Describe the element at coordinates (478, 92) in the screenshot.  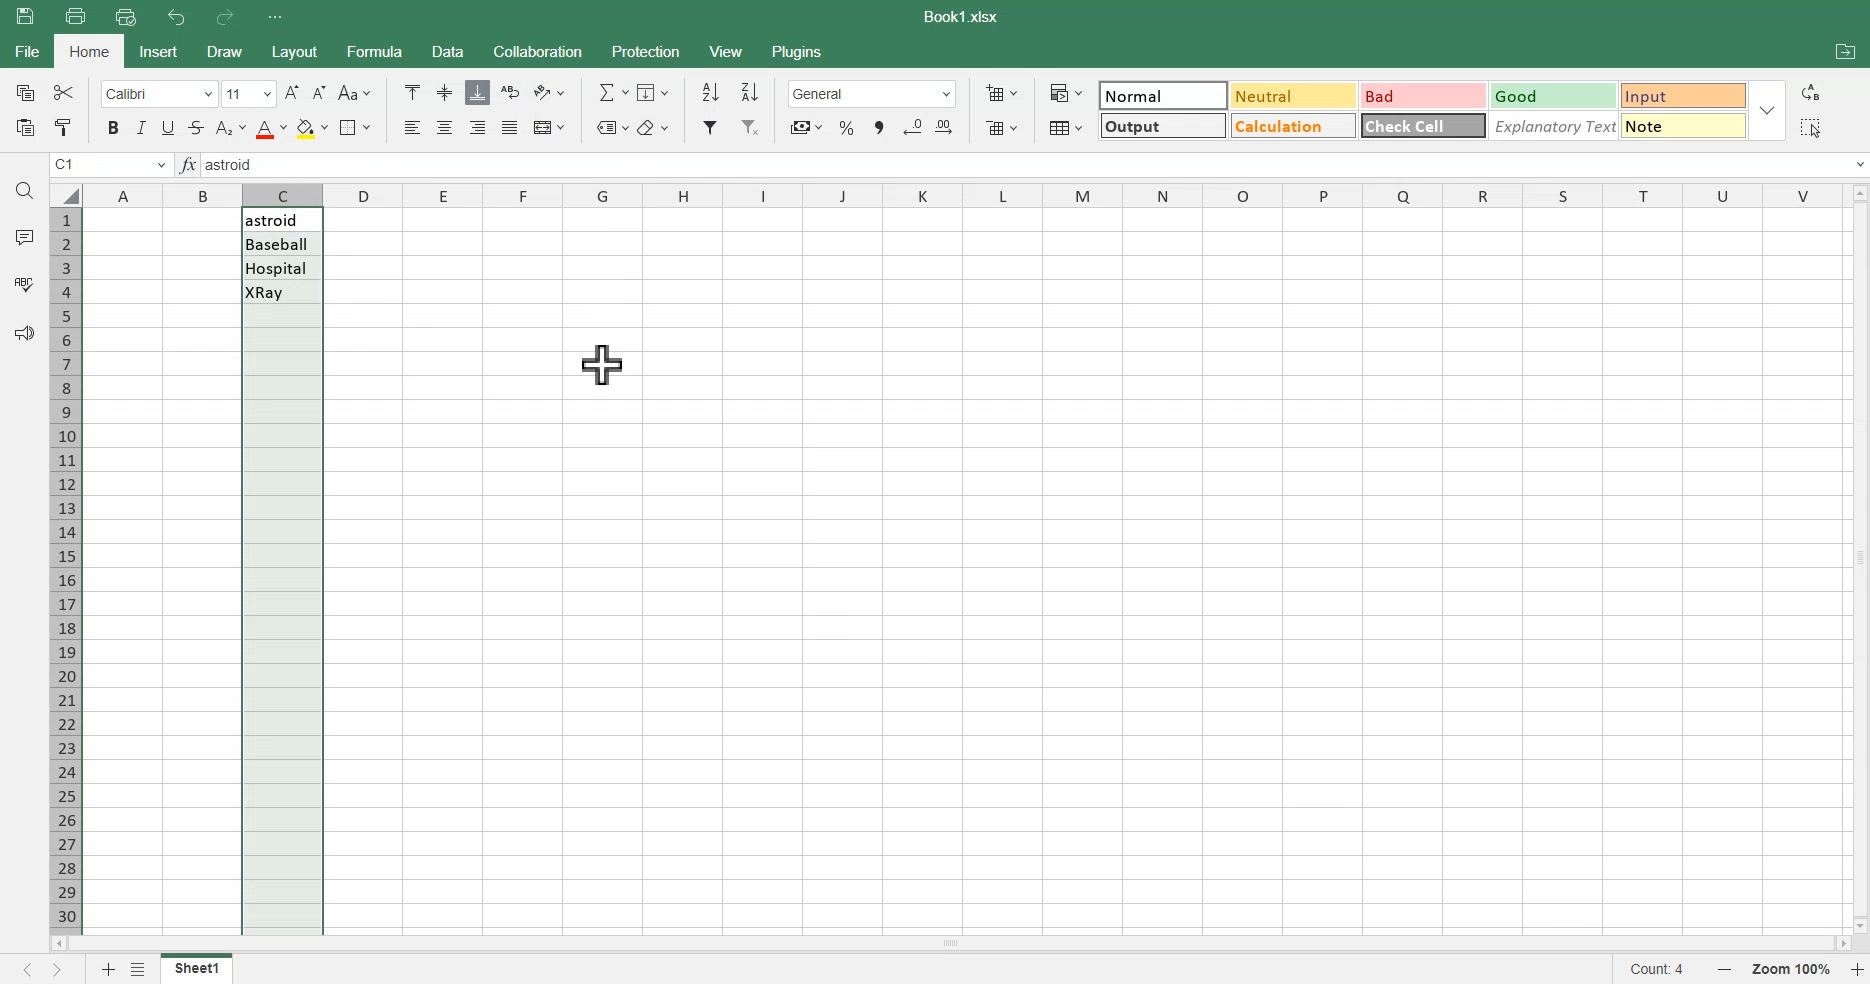
I see `Align Bottom` at that location.